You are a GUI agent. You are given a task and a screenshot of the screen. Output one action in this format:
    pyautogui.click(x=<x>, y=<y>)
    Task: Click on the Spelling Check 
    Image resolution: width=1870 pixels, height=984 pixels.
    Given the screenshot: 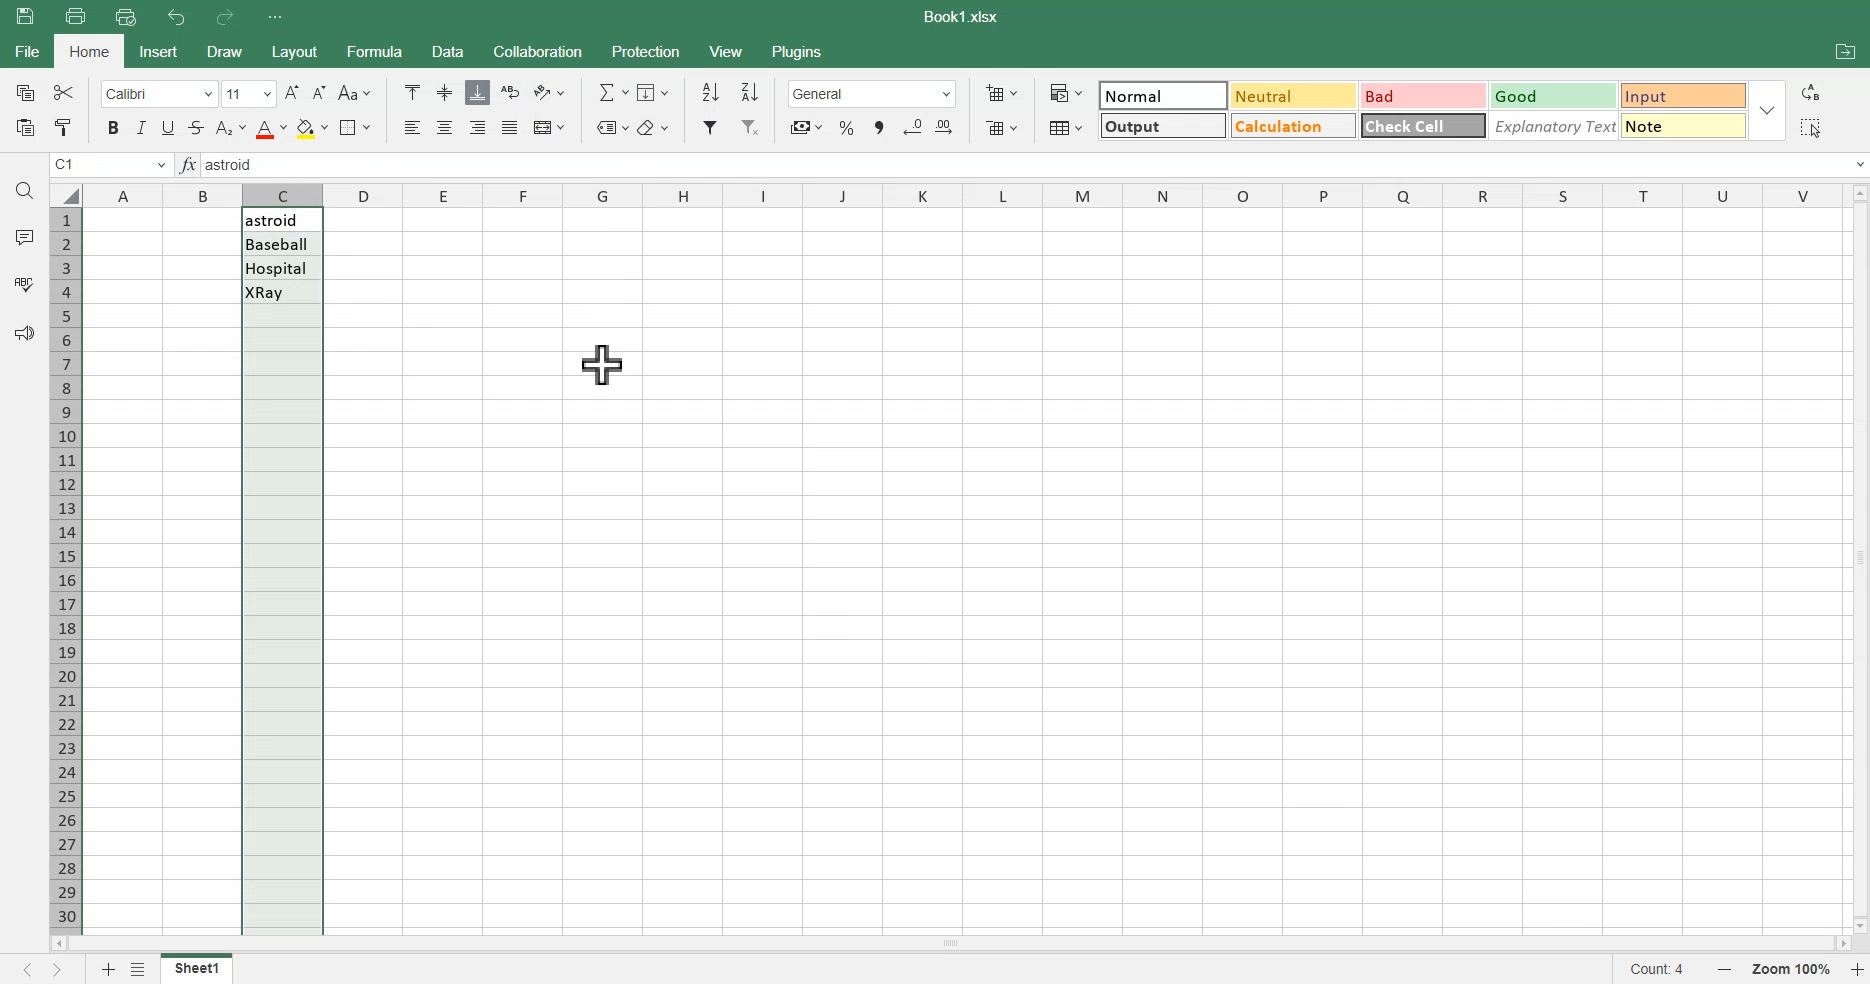 What is the action you would take?
    pyautogui.click(x=25, y=282)
    